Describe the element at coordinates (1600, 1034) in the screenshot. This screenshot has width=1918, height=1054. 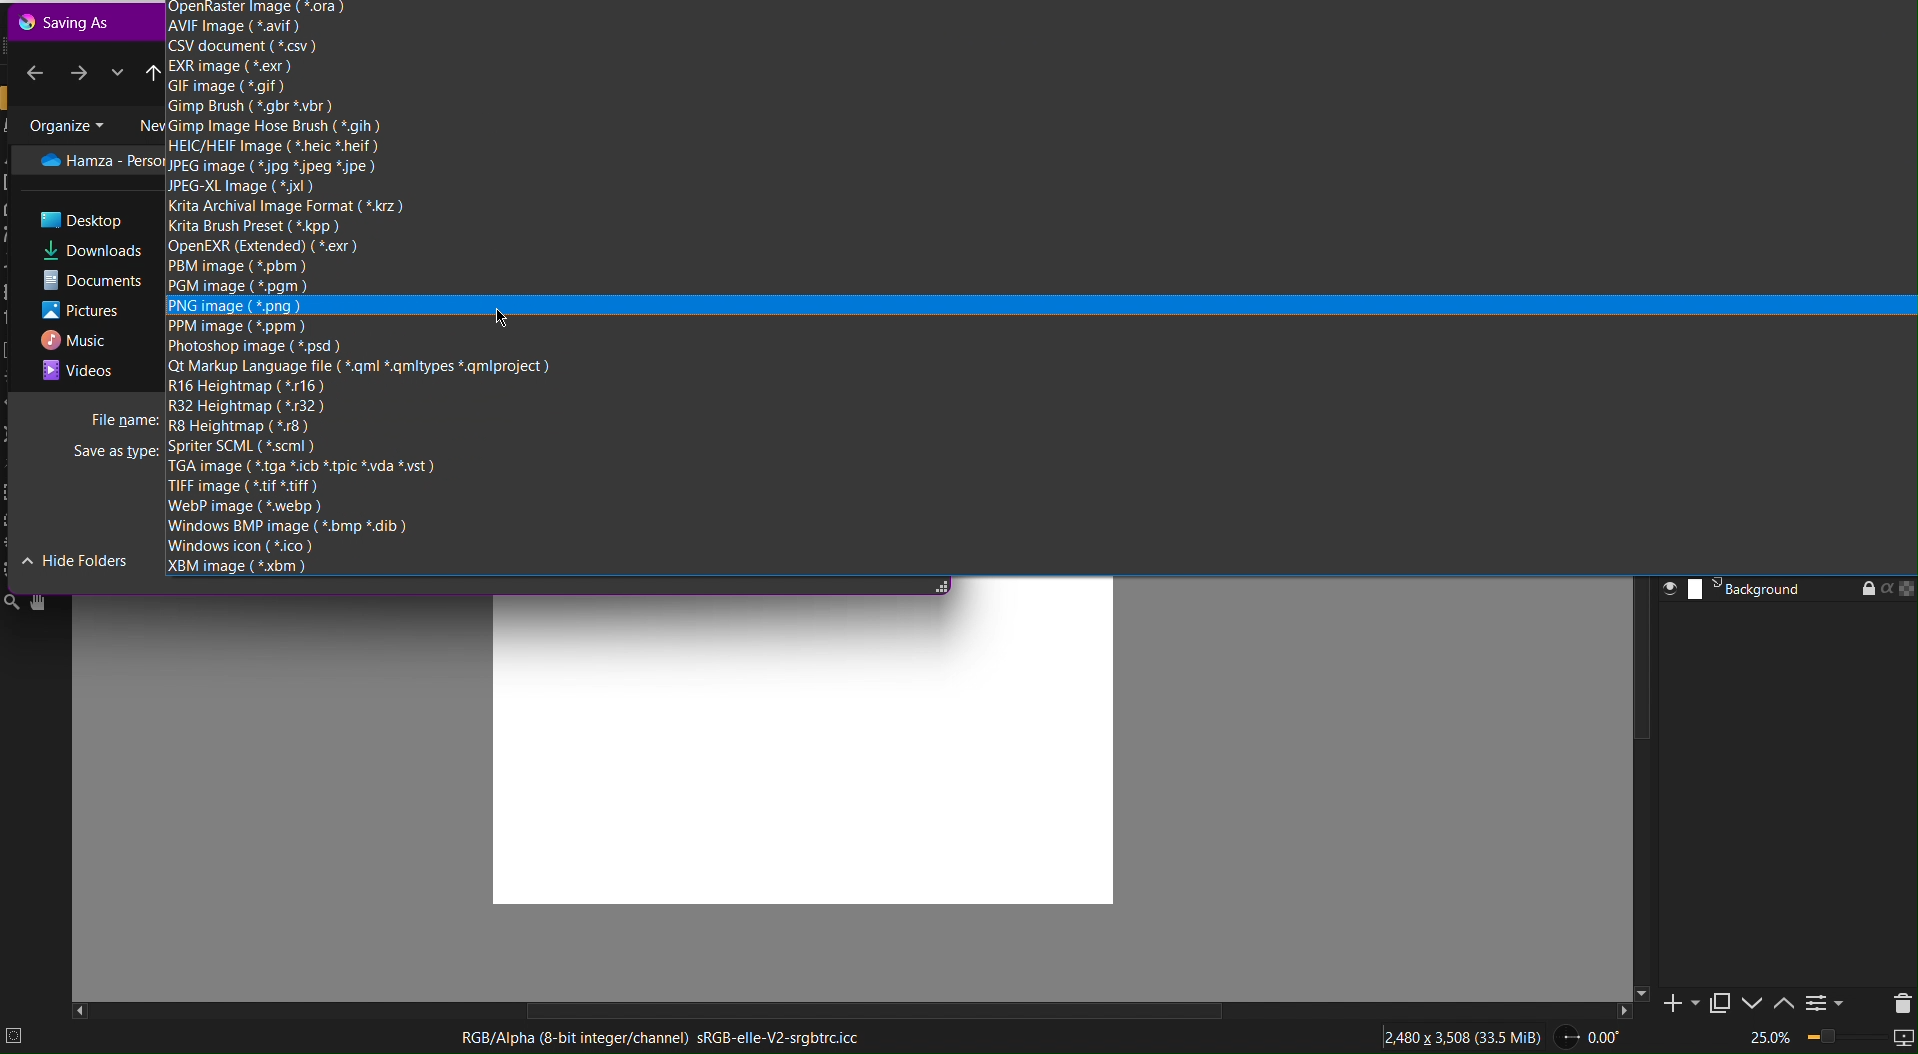
I see `Degree` at that location.